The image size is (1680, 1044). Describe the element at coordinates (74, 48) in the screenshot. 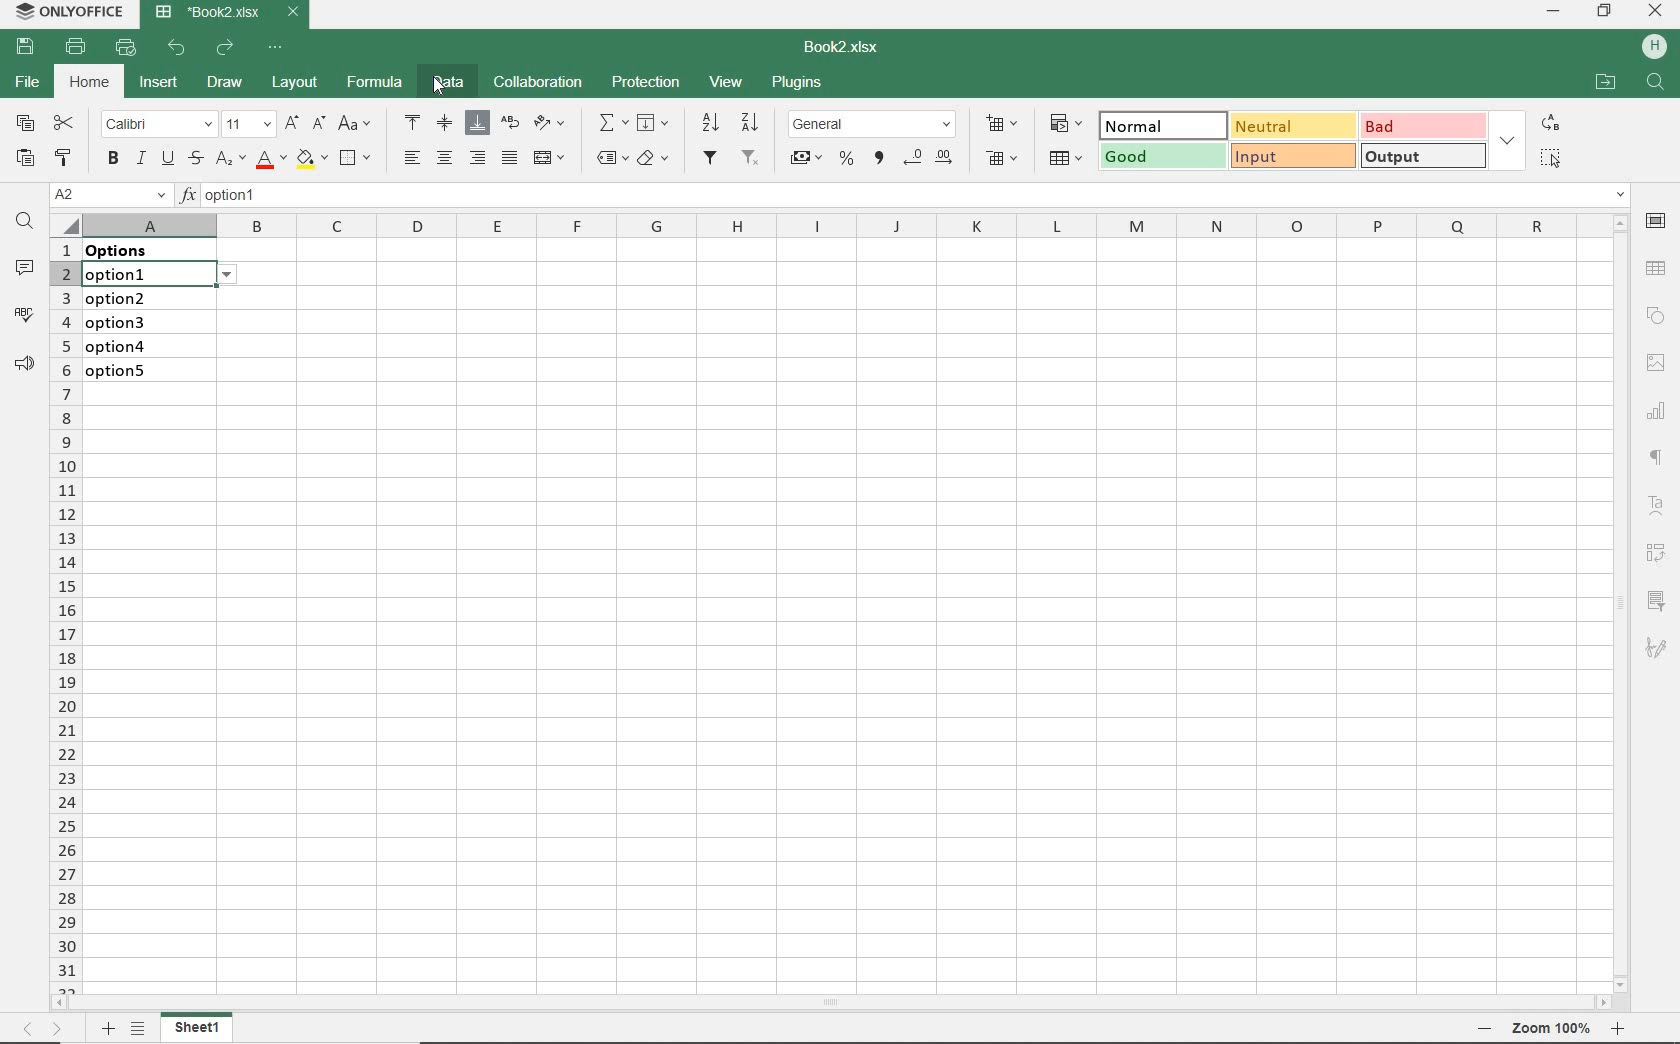

I see `PRINT` at that location.